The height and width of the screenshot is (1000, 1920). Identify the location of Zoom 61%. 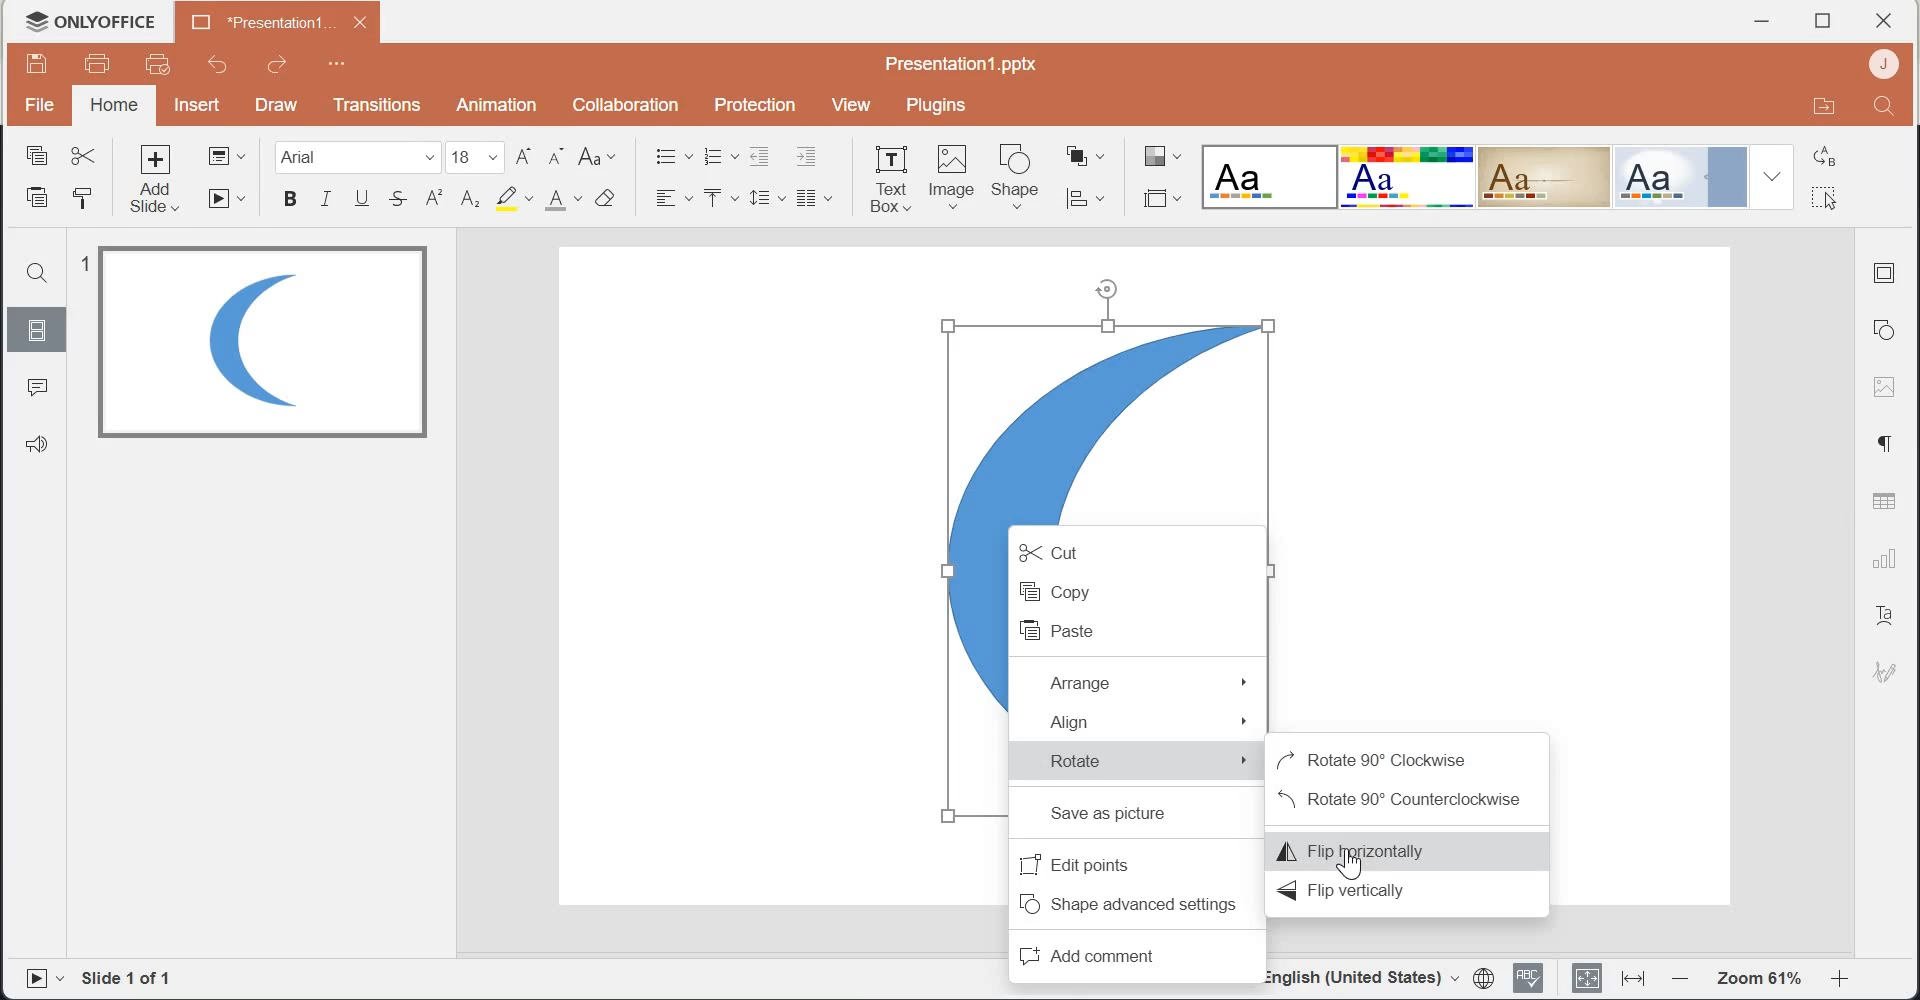
(1758, 979).